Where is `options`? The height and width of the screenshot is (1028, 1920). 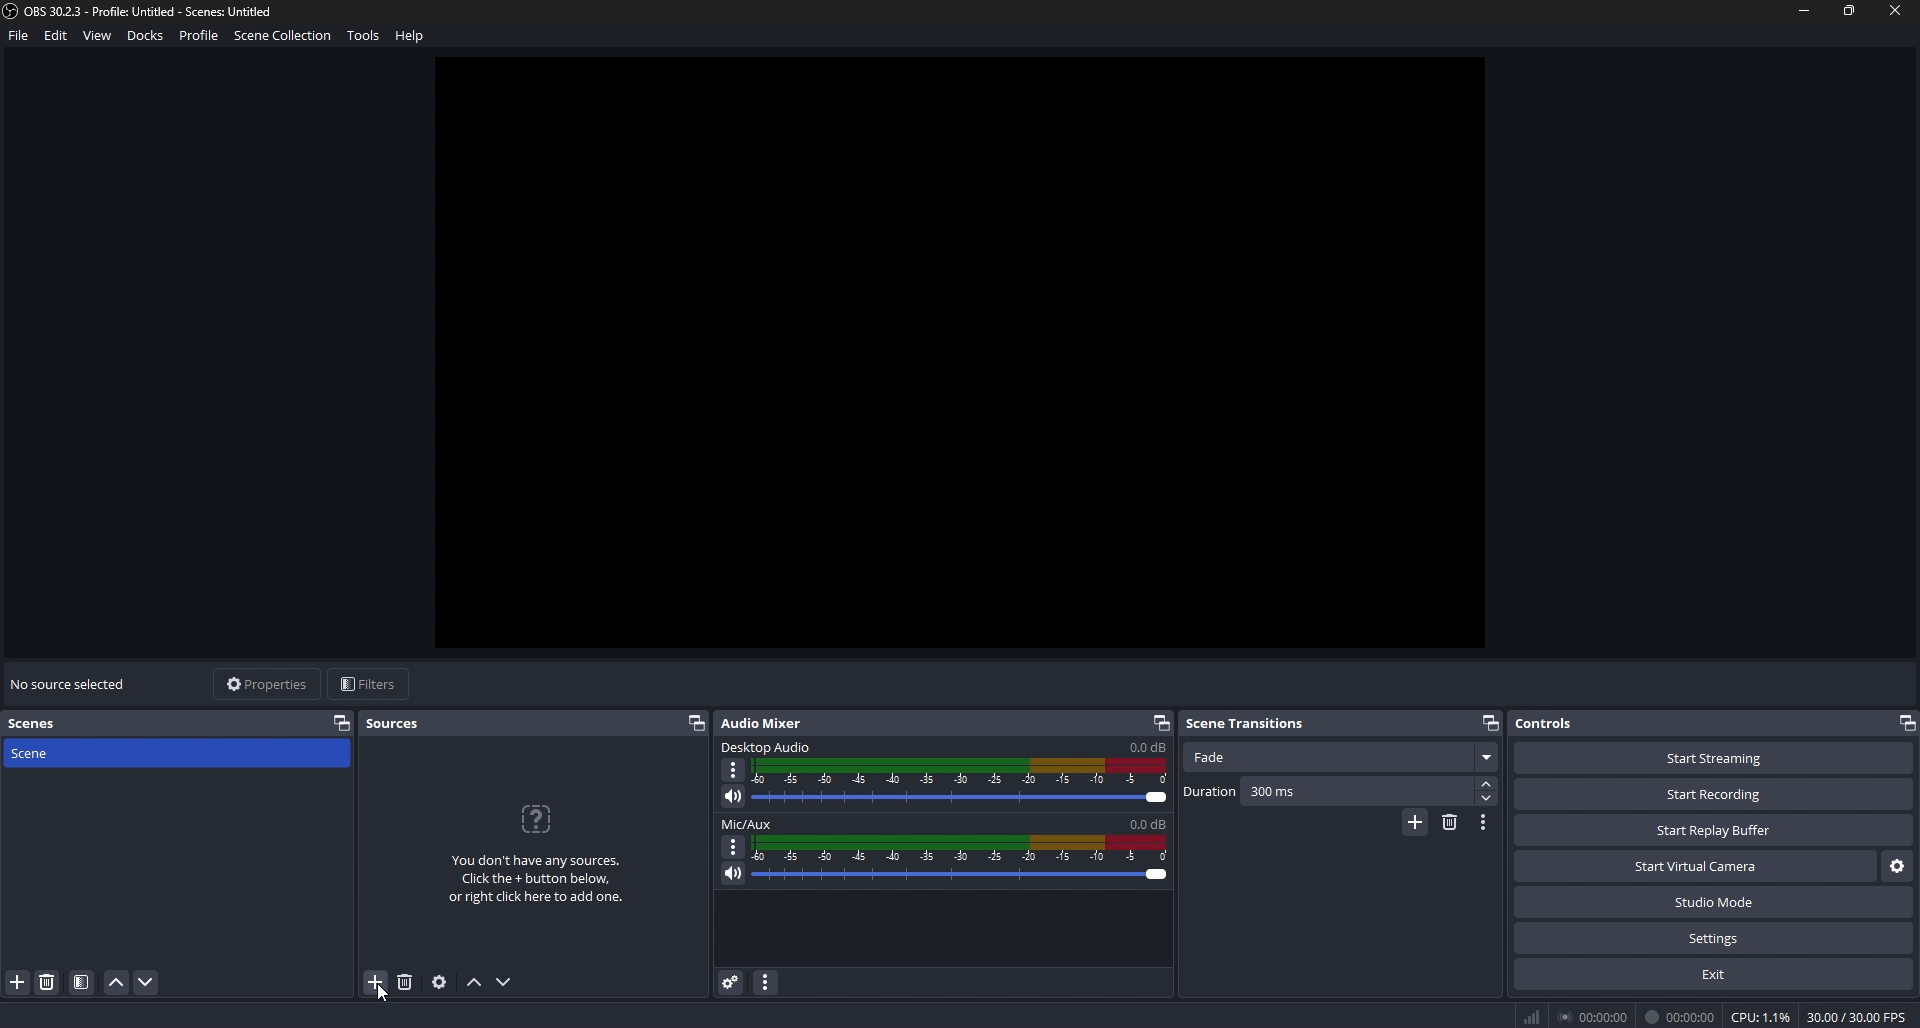
options is located at coordinates (735, 770).